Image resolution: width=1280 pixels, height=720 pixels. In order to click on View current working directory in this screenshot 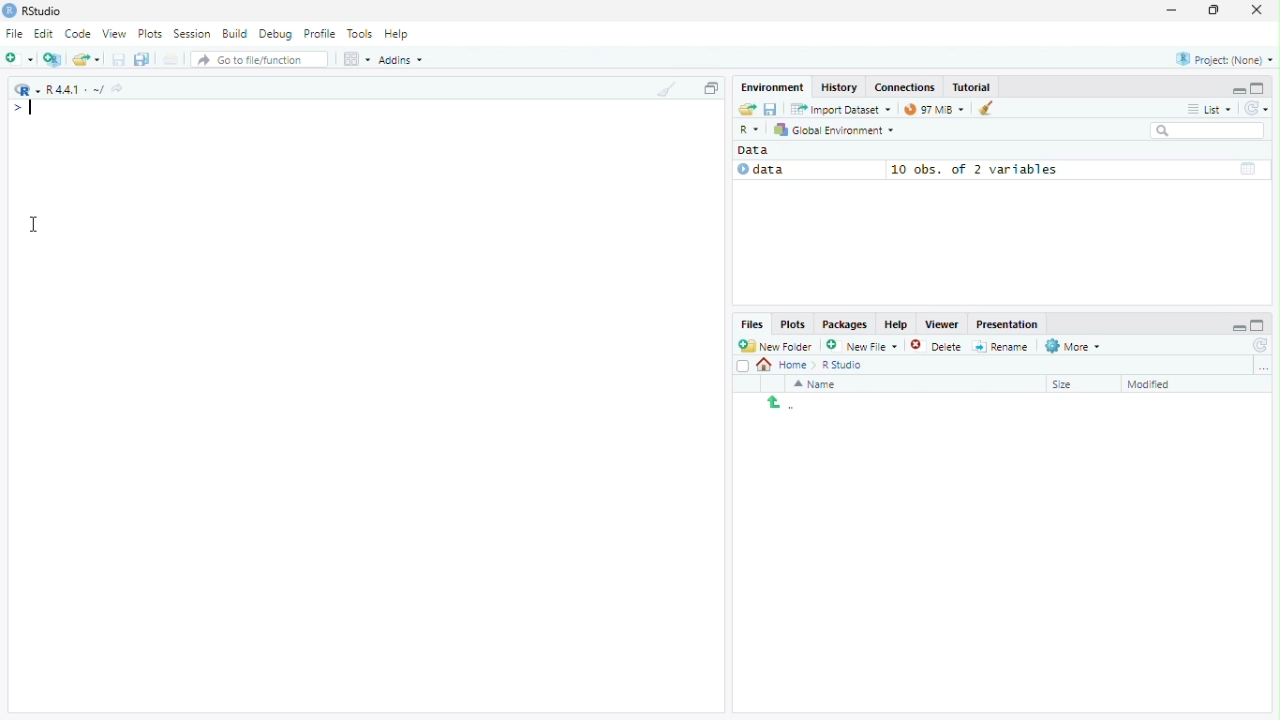, I will do `click(120, 88)`.